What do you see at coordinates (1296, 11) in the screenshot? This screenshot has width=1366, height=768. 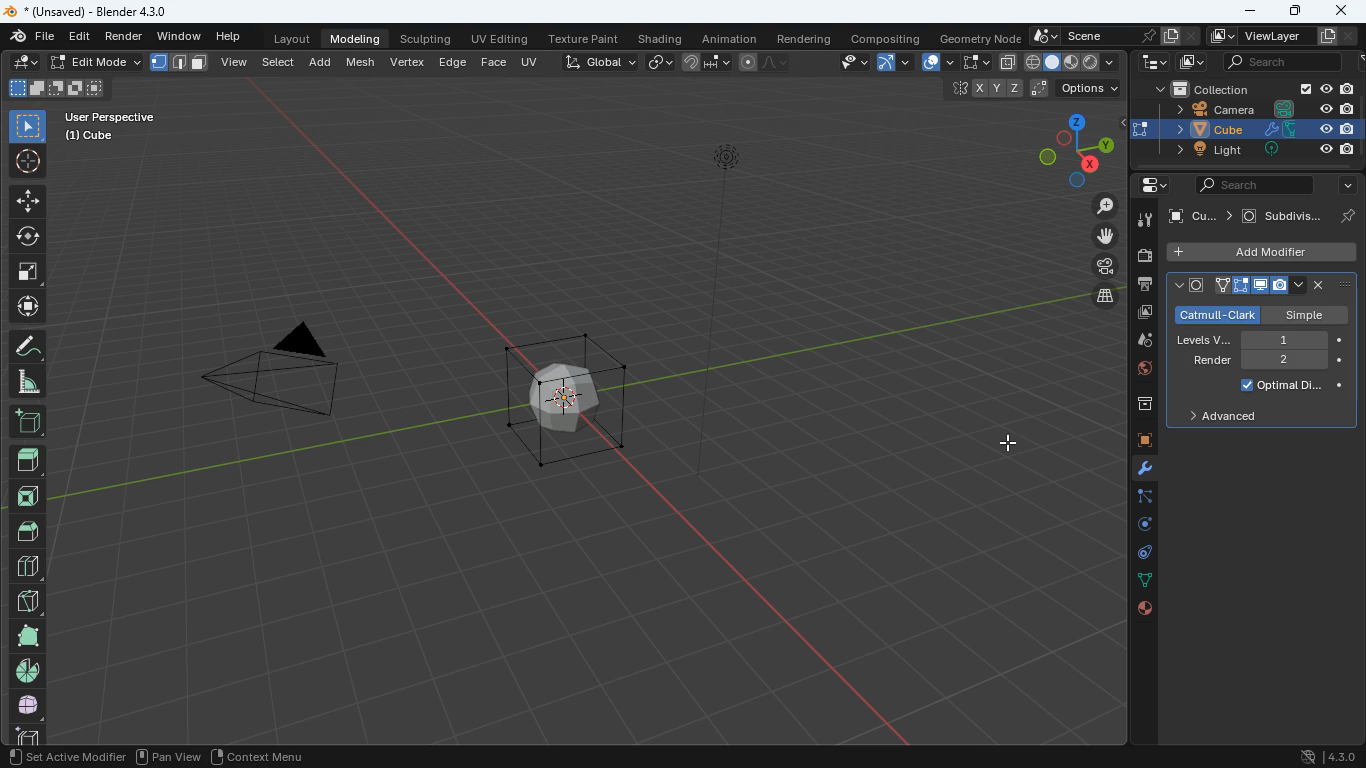 I see `maximize` at bounding box center [1296, 11].